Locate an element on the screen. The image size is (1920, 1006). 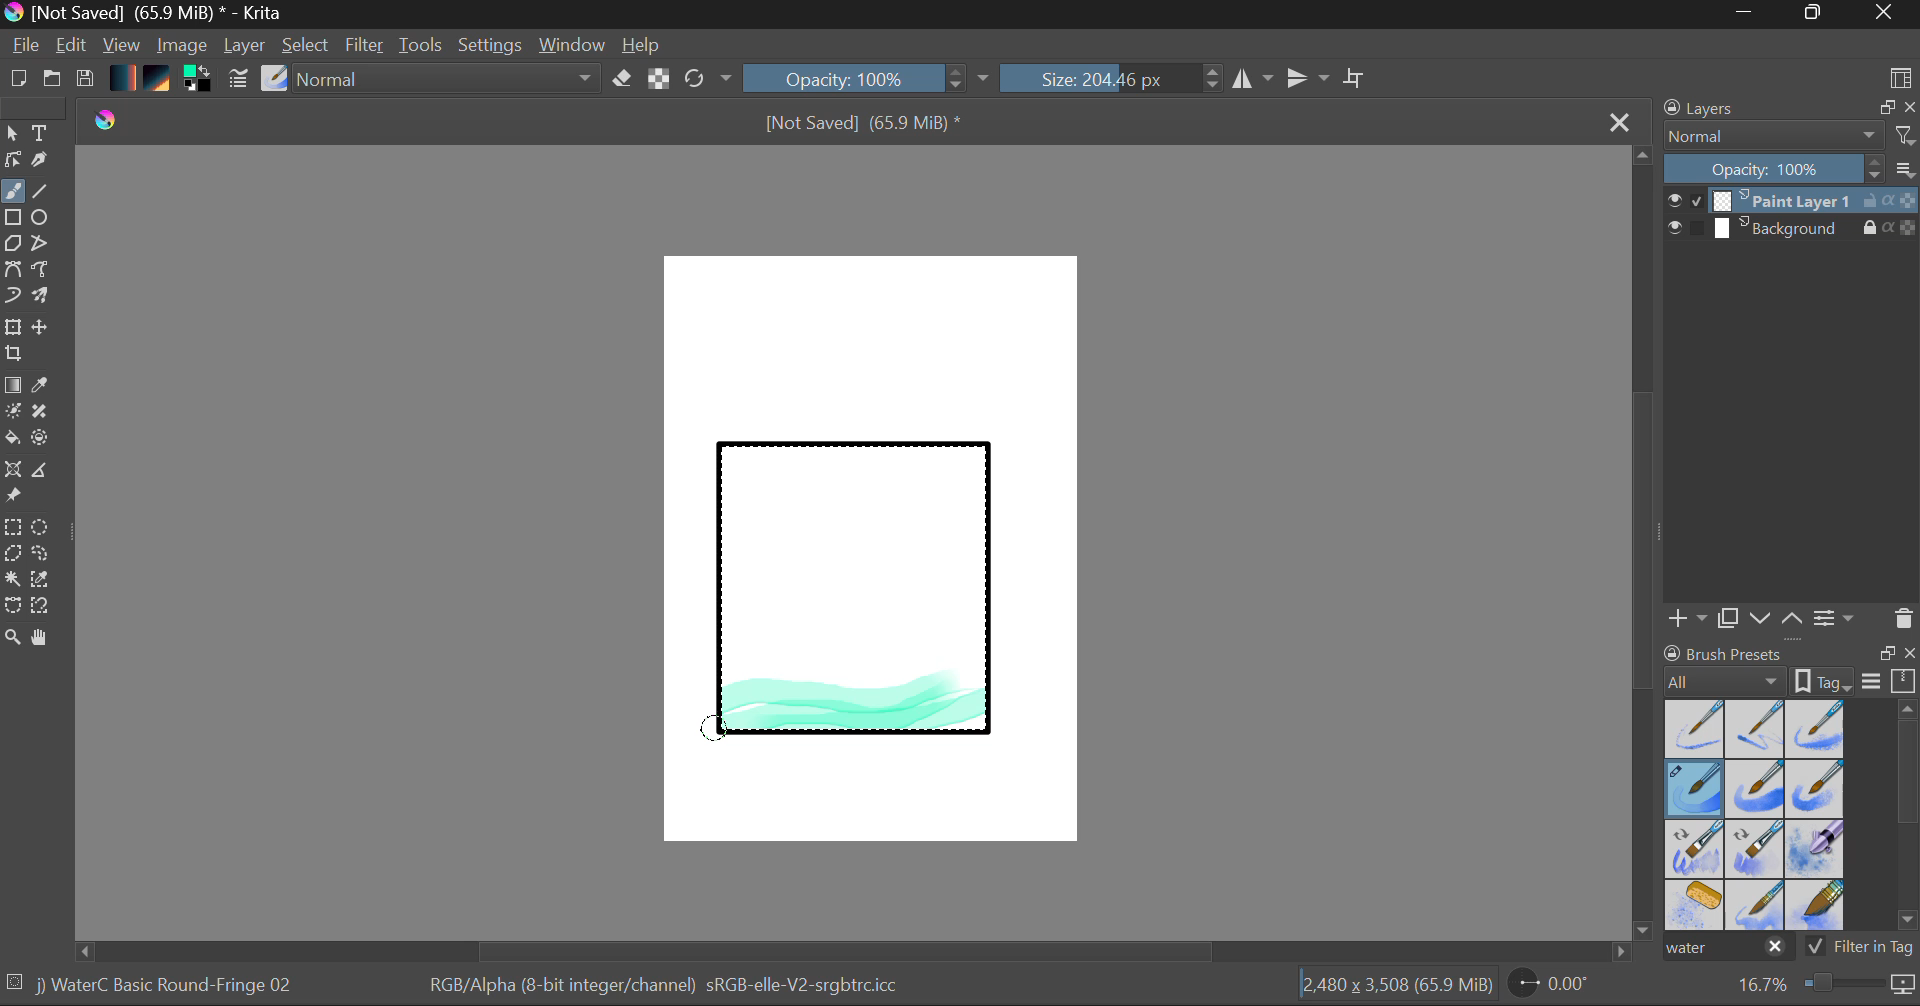
DRAG_TO Stroke 3 is located at coordinates (714, 728).